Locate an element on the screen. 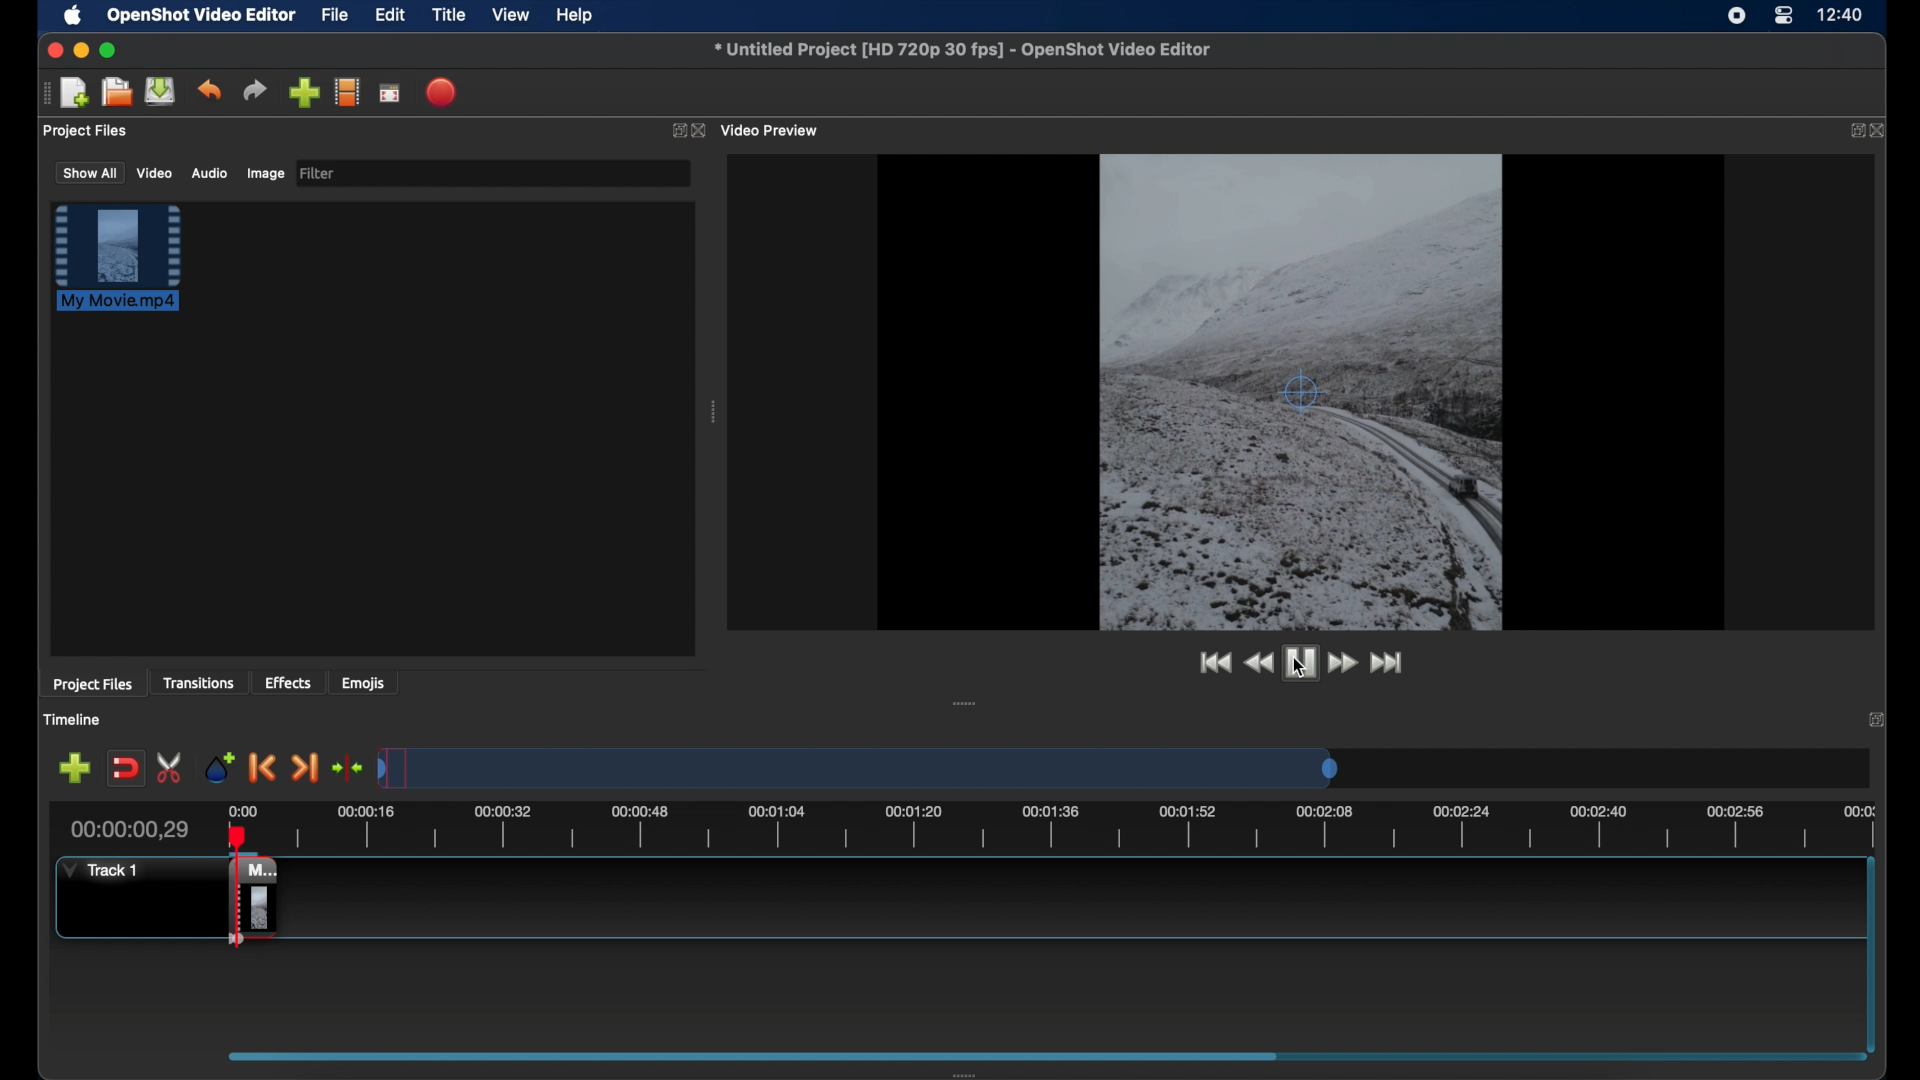 This screenshot has width=1920, height=1080. expand is located at coordinates (674, 133).